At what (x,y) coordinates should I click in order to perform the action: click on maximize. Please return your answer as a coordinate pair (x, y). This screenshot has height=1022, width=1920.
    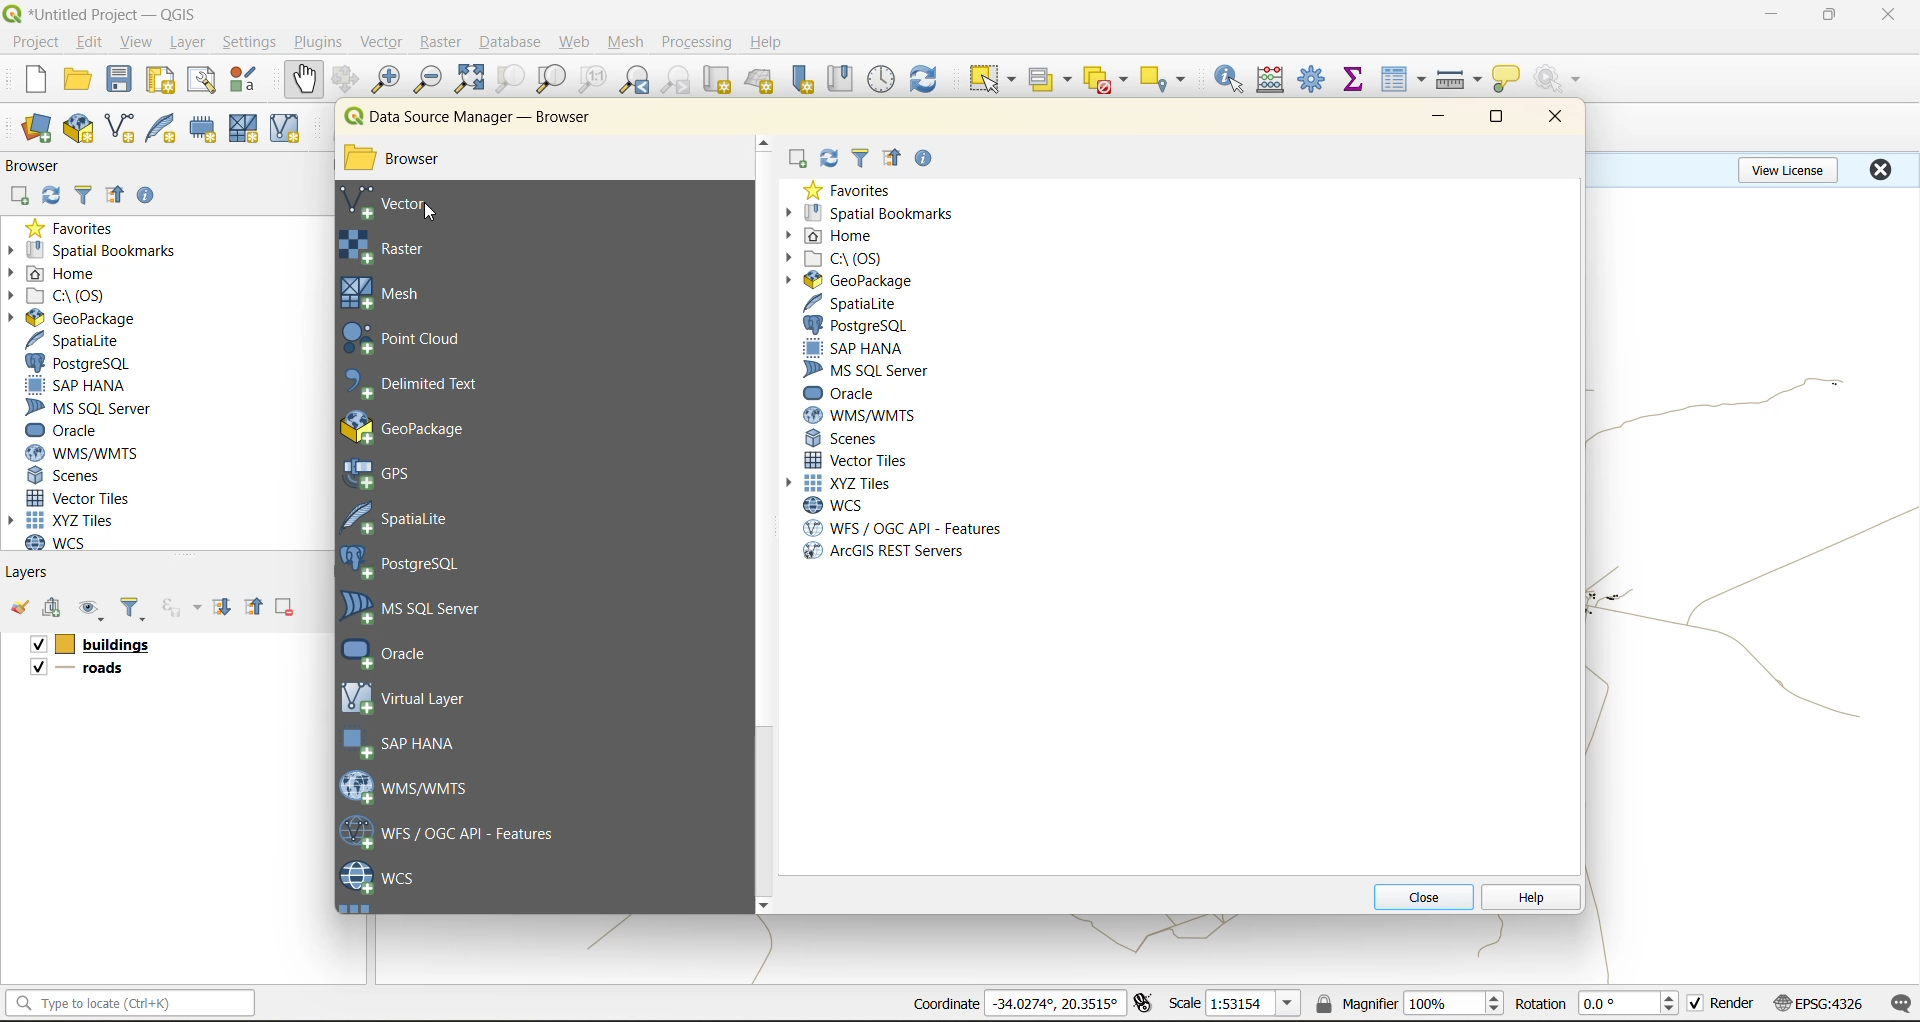
    Looking at the image, I should click on (1499, 121).